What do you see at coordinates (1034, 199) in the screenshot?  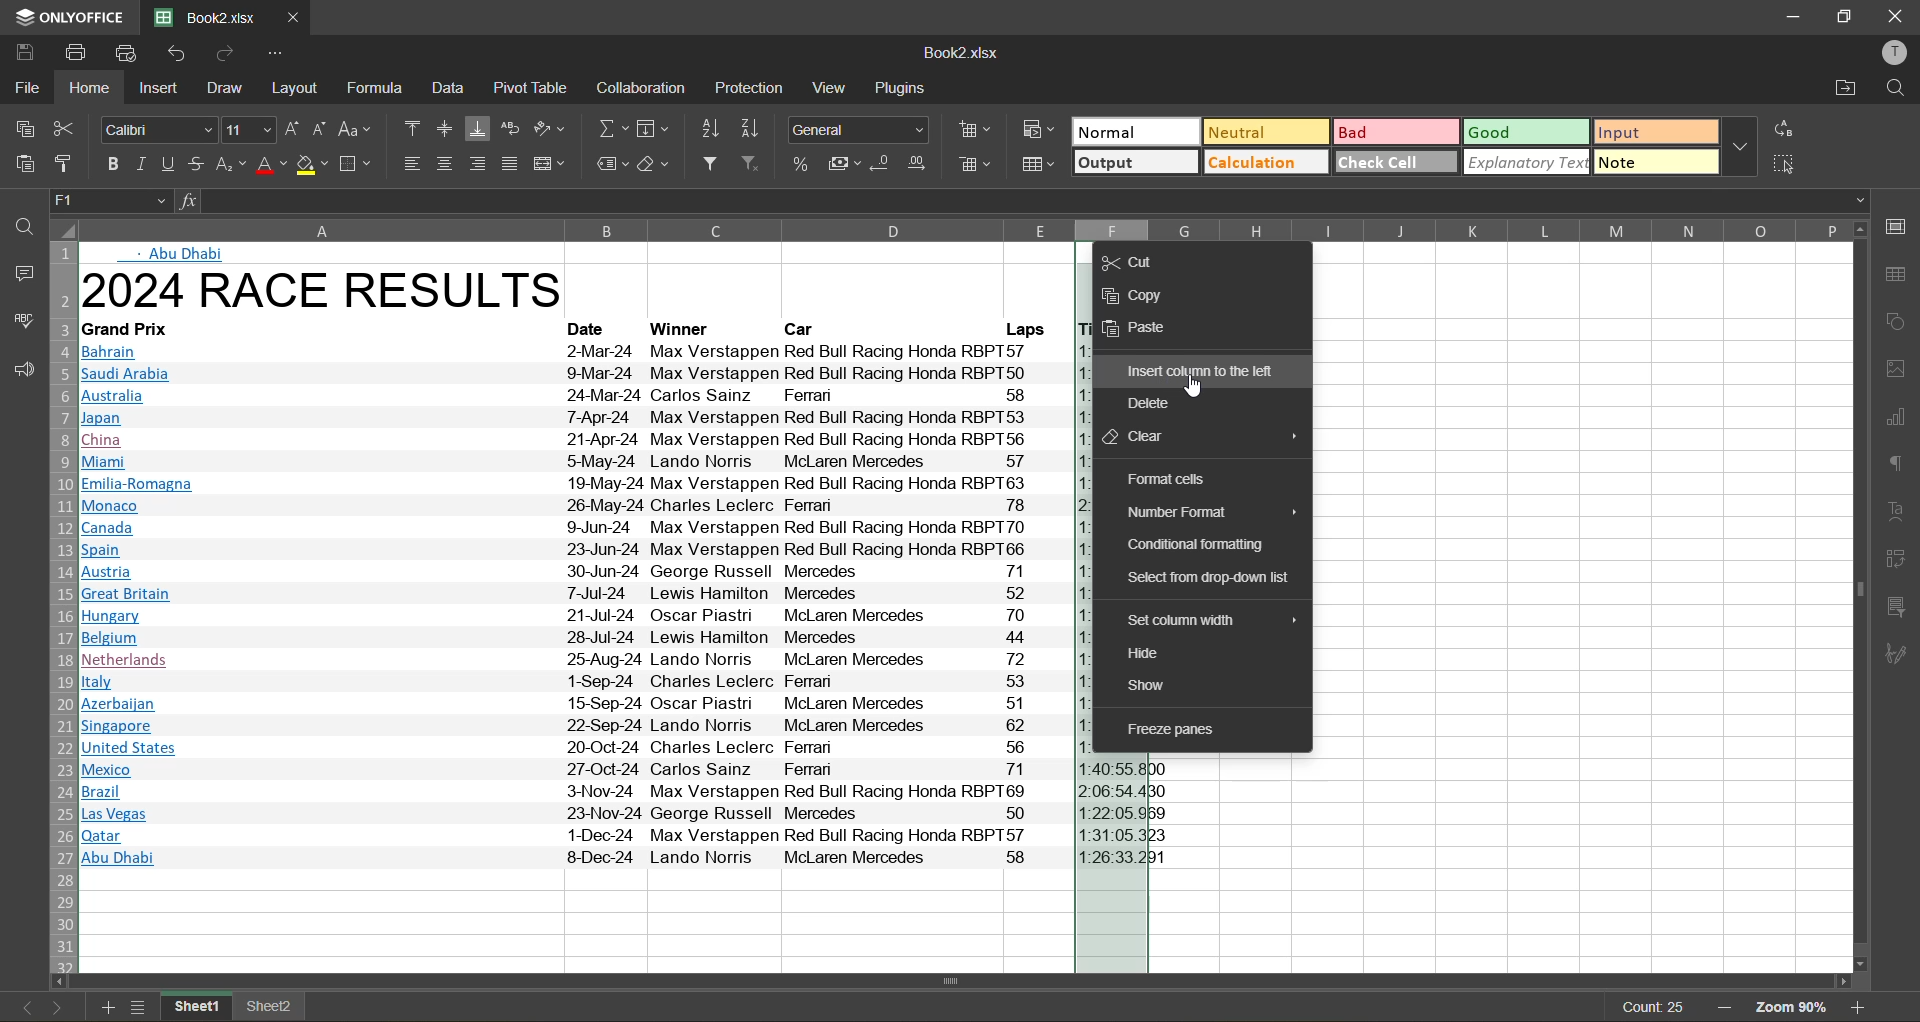 I see `formula bar` at bounding box center [1034, 199].